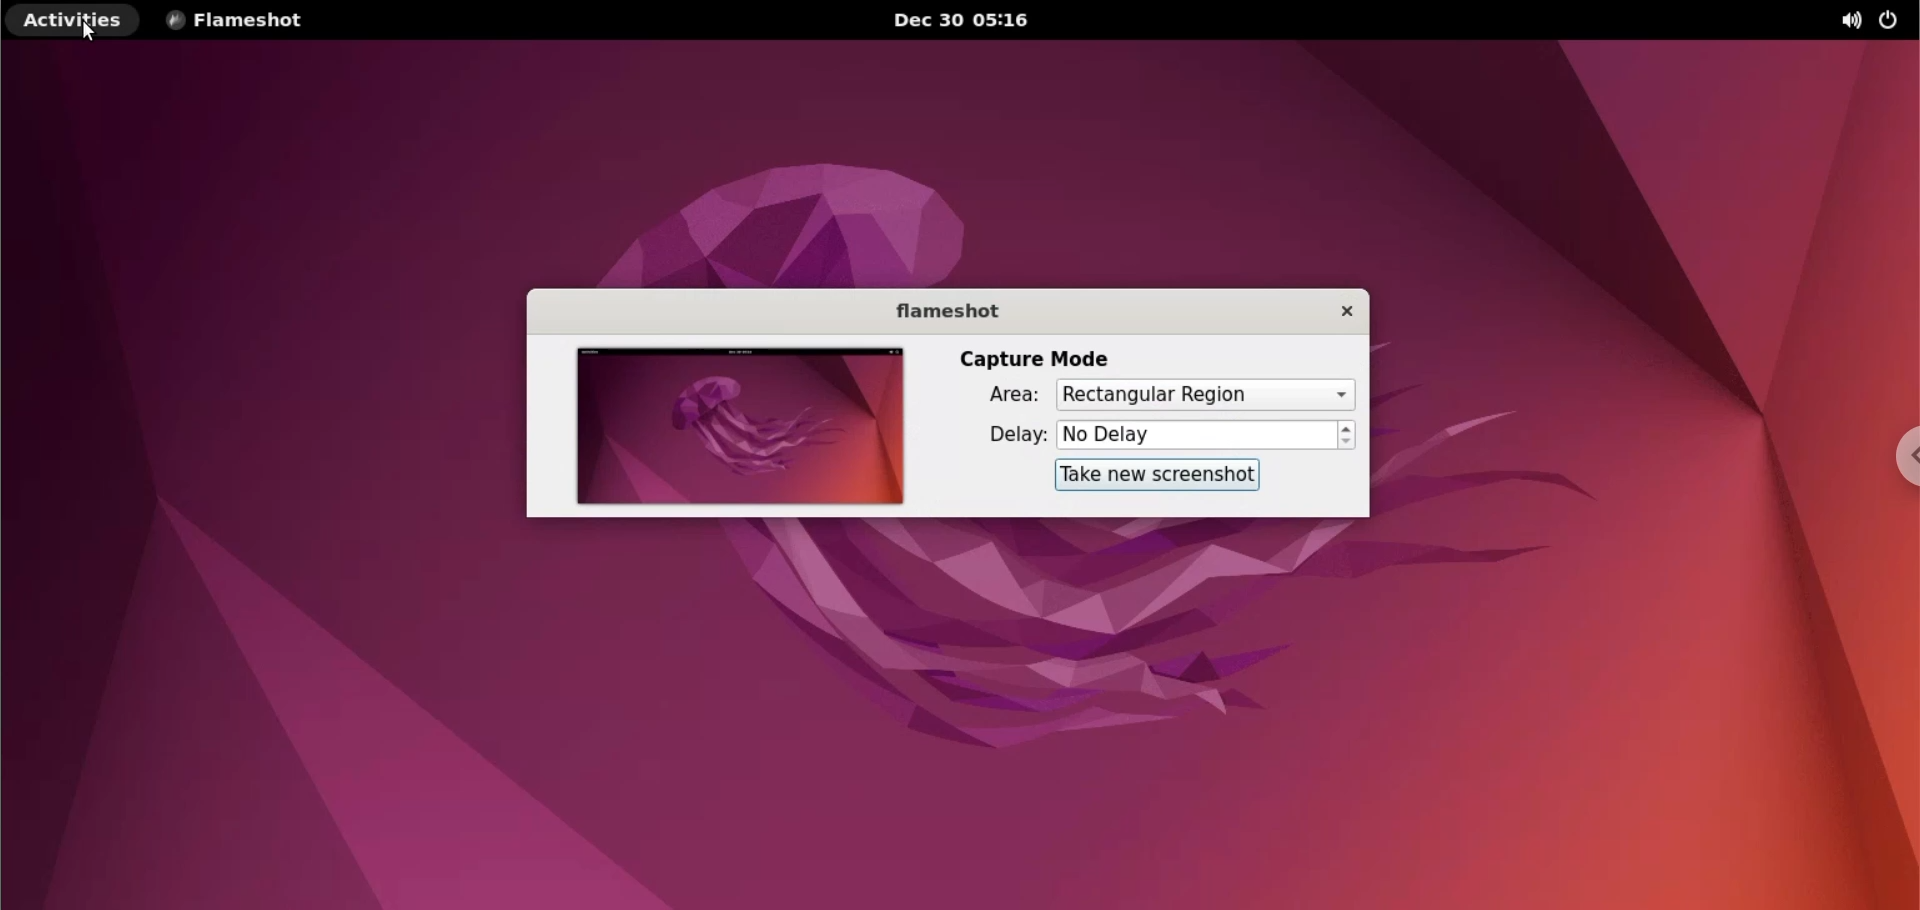 This screenshot has height=910, width=1920. What do you see at coordinates (1010, 438) in the screenshot?
I see `delay:` at bounding box center [1010, 438].